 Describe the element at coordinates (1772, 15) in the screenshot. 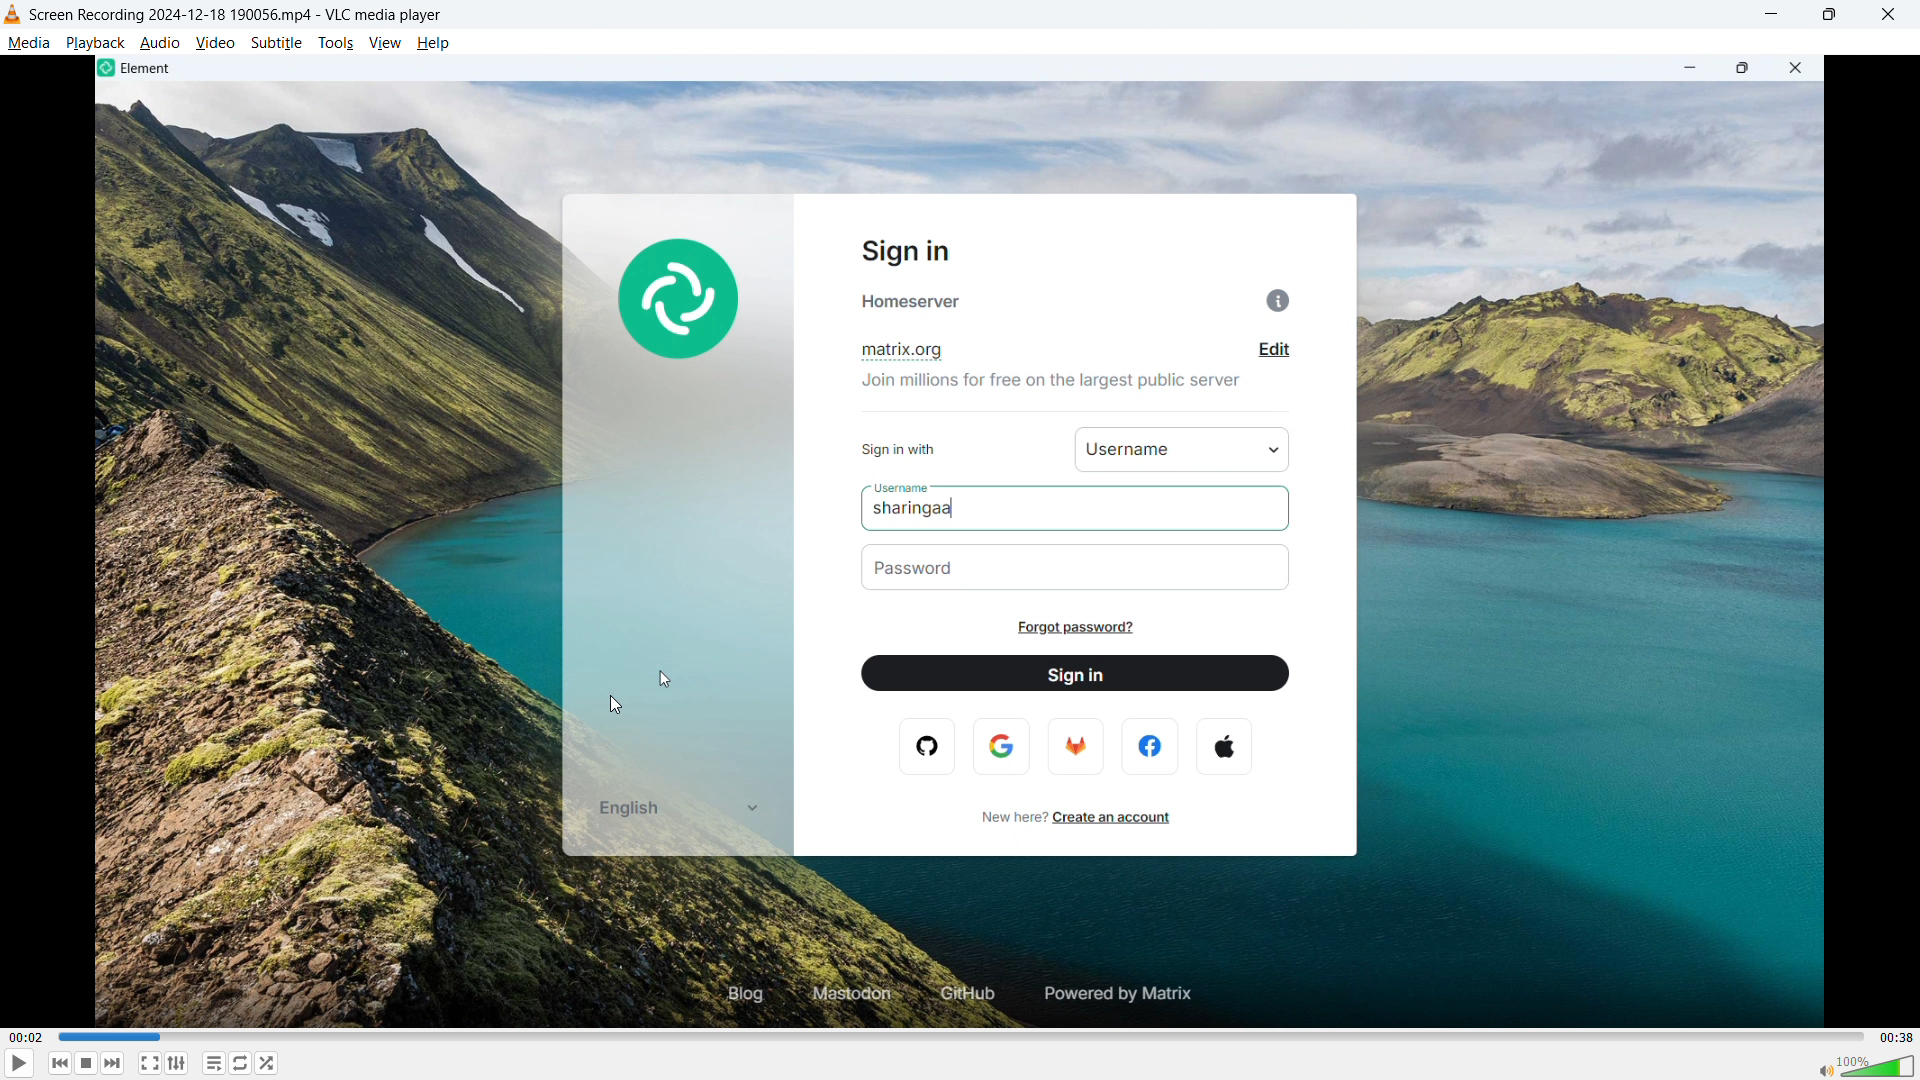

I see `minimise ` at that location.